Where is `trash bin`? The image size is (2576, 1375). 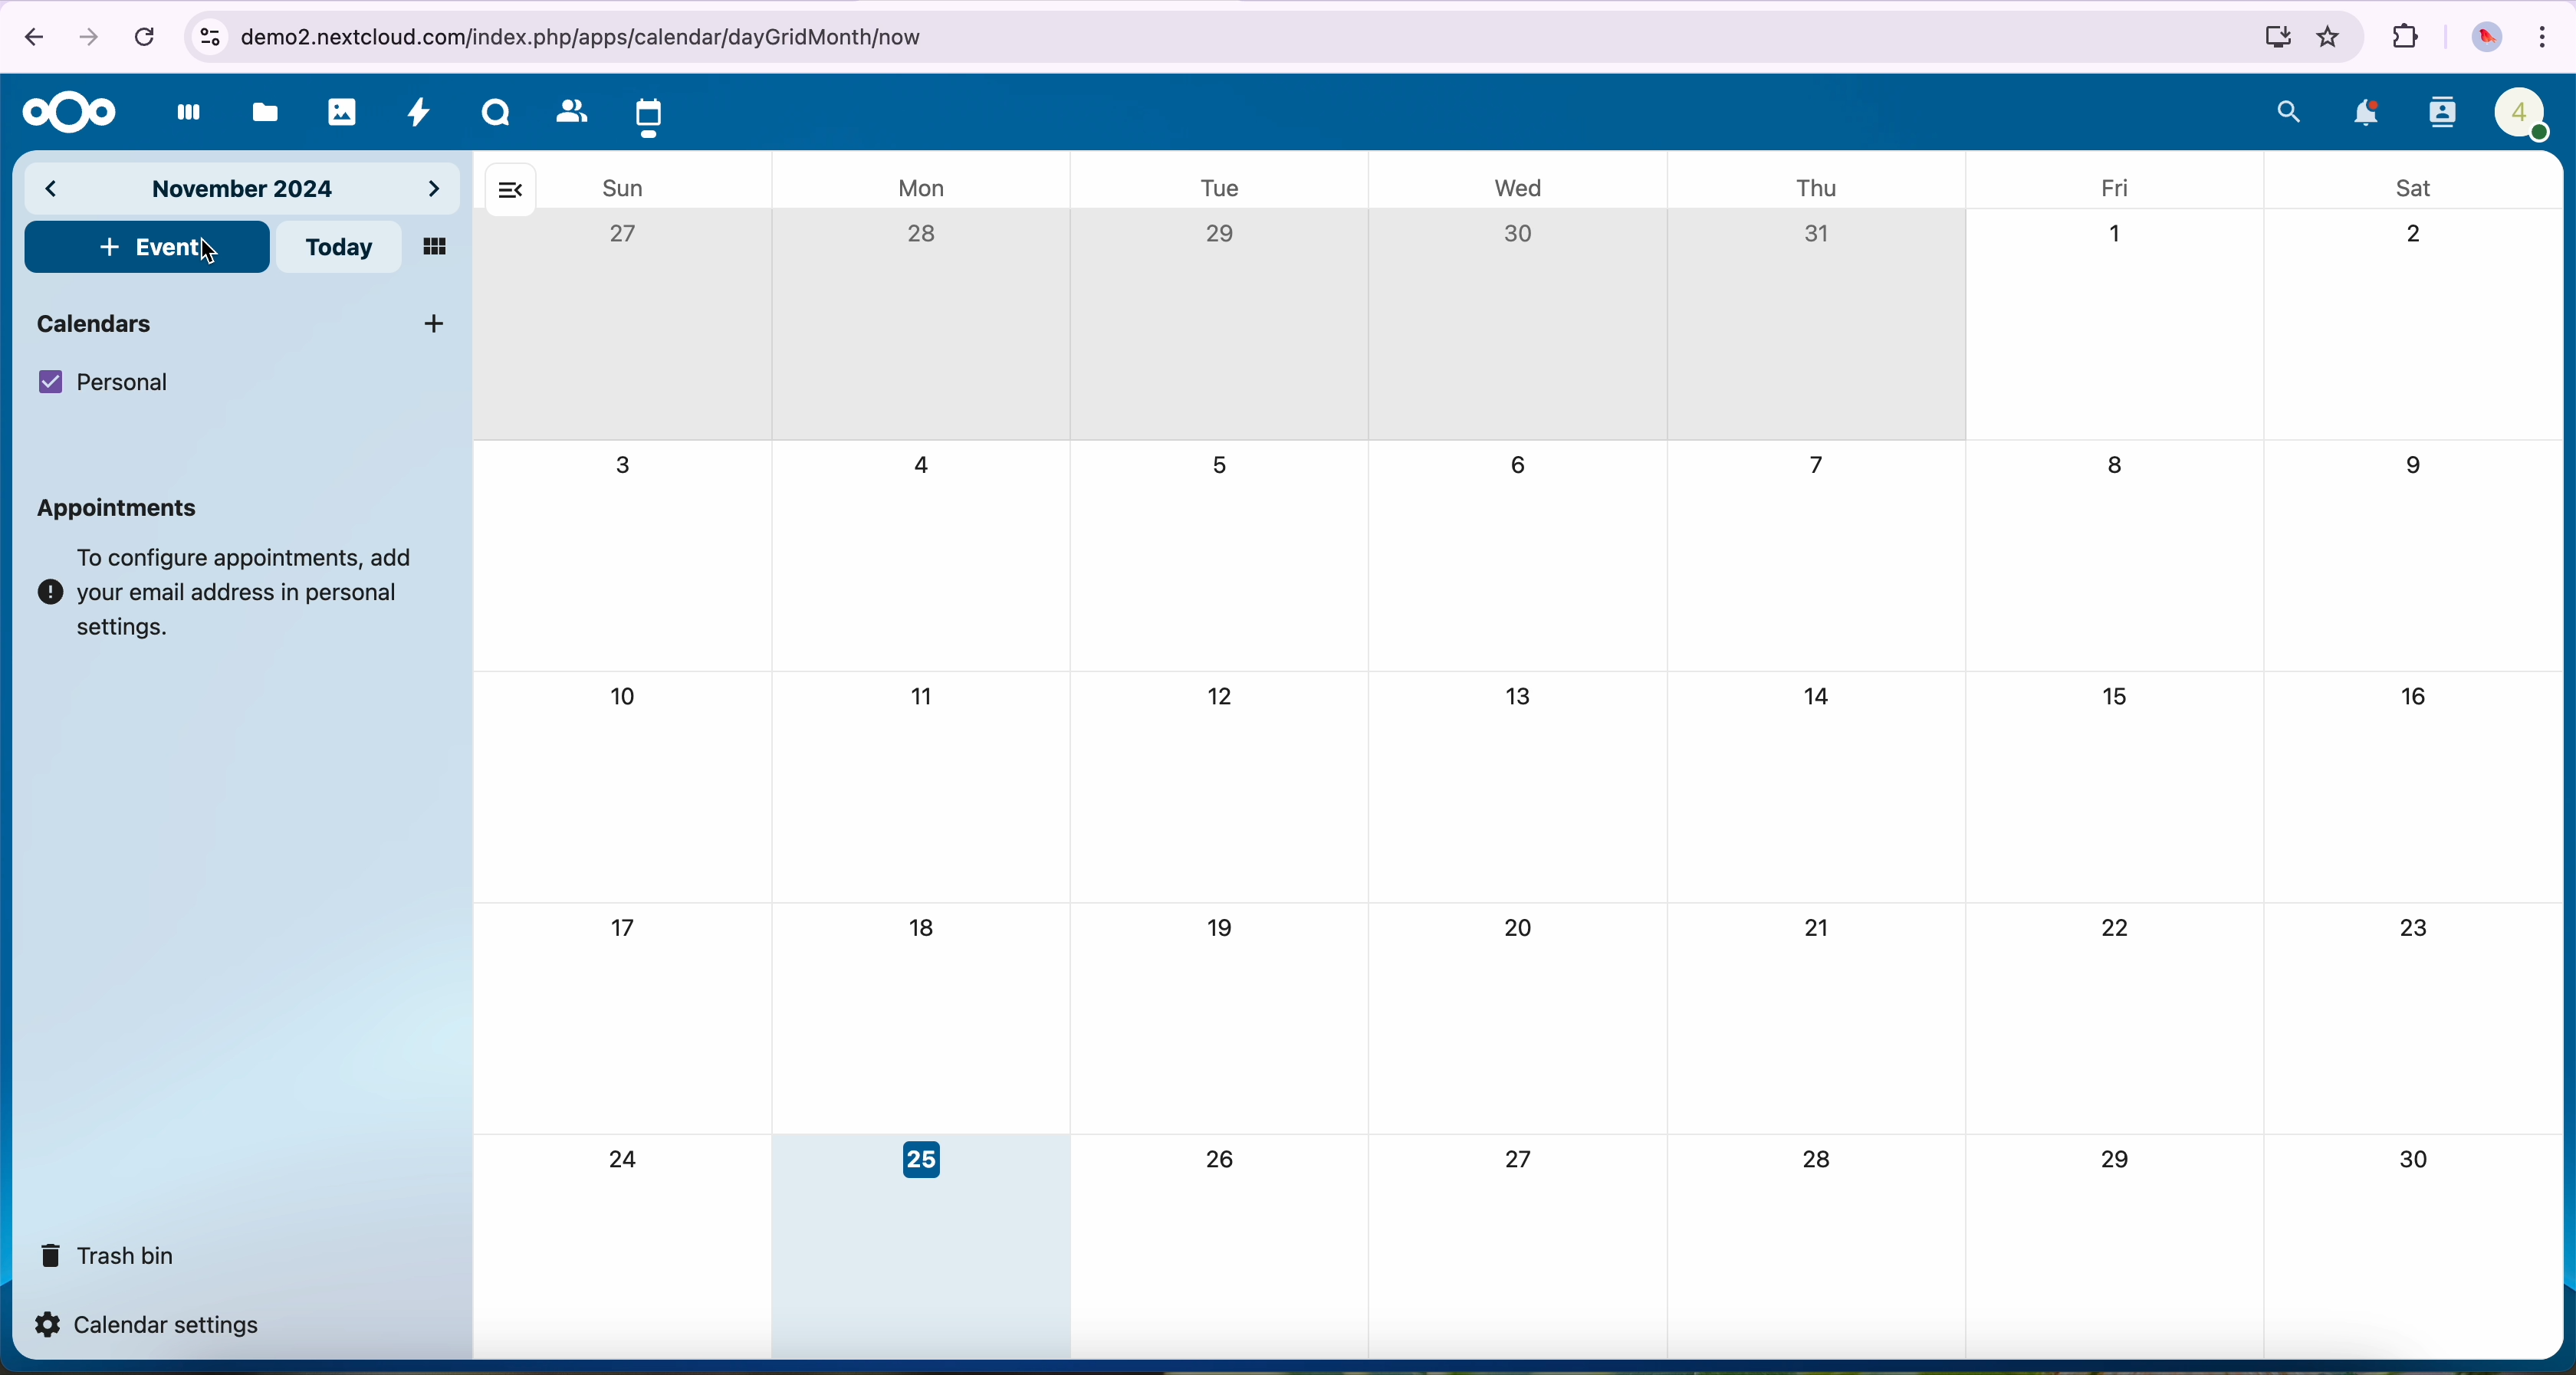 trash bin is located at coordinates (104, 1252).